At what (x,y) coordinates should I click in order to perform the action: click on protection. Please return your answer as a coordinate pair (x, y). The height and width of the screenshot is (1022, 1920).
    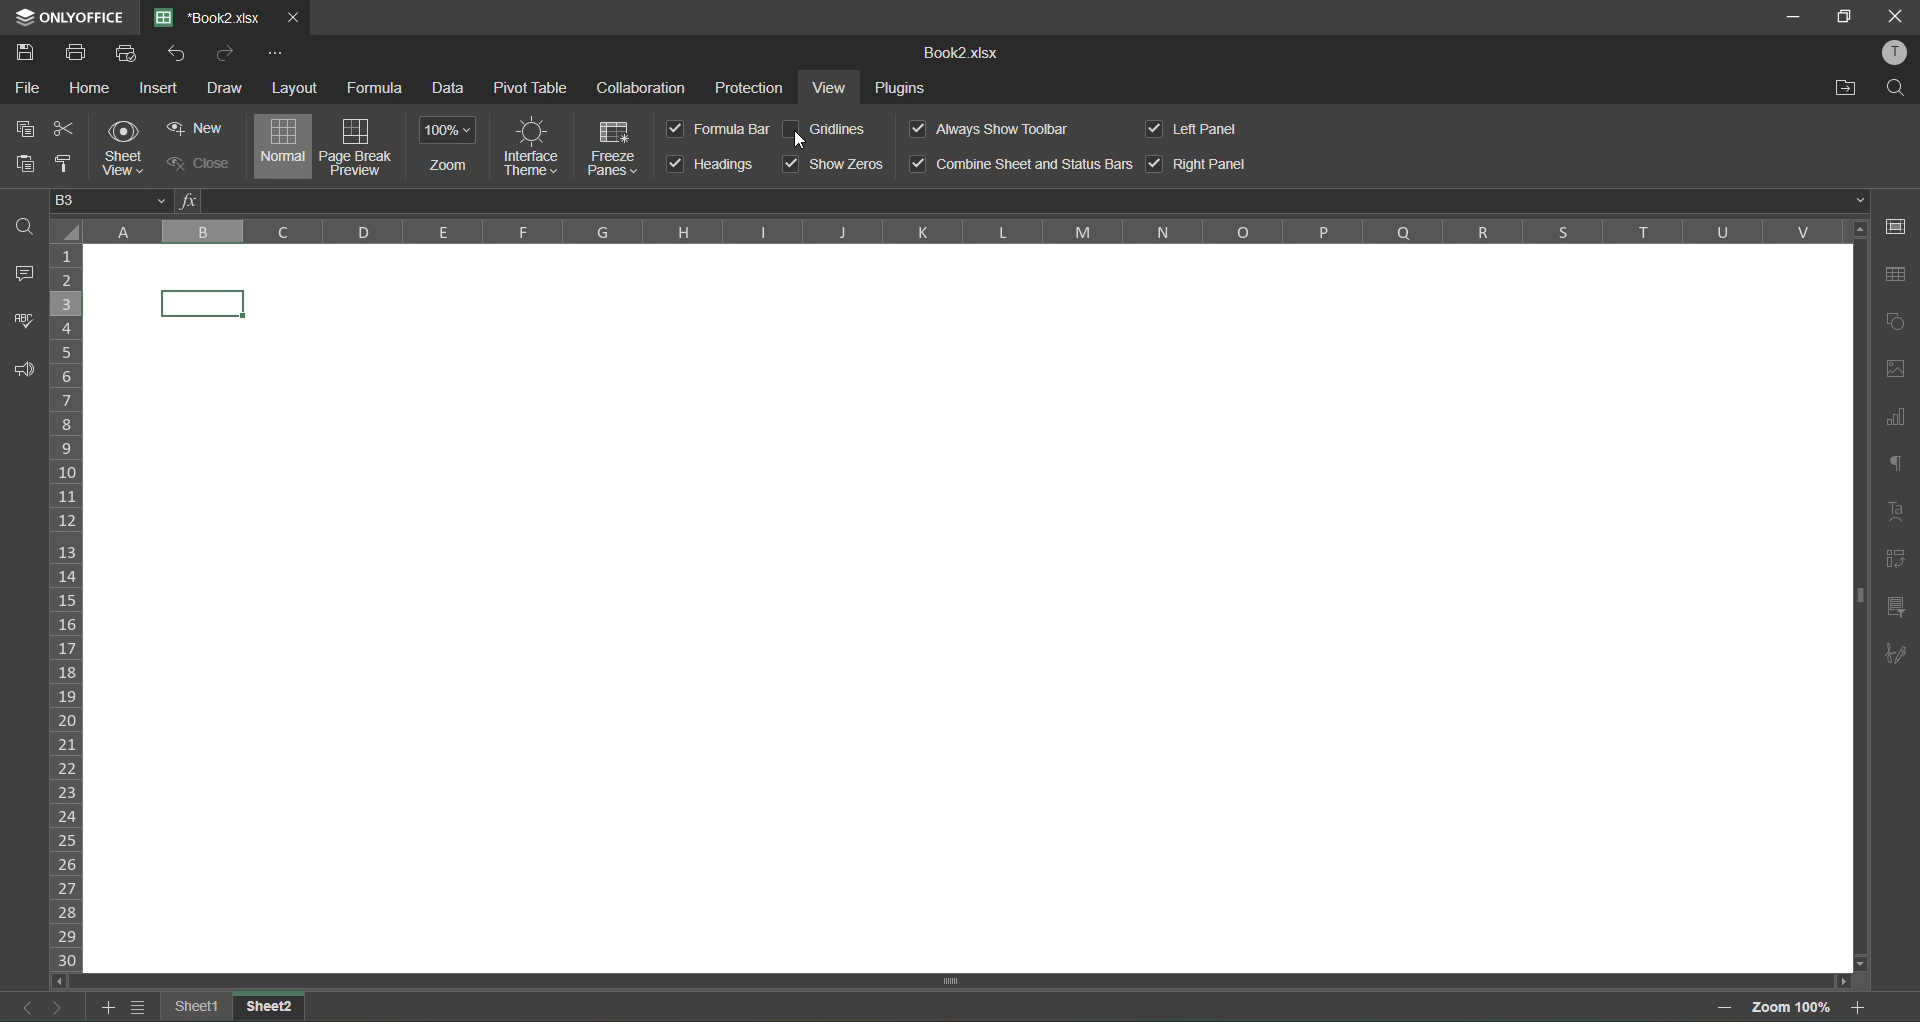
    Looking at the image, I should click on (751, 88).